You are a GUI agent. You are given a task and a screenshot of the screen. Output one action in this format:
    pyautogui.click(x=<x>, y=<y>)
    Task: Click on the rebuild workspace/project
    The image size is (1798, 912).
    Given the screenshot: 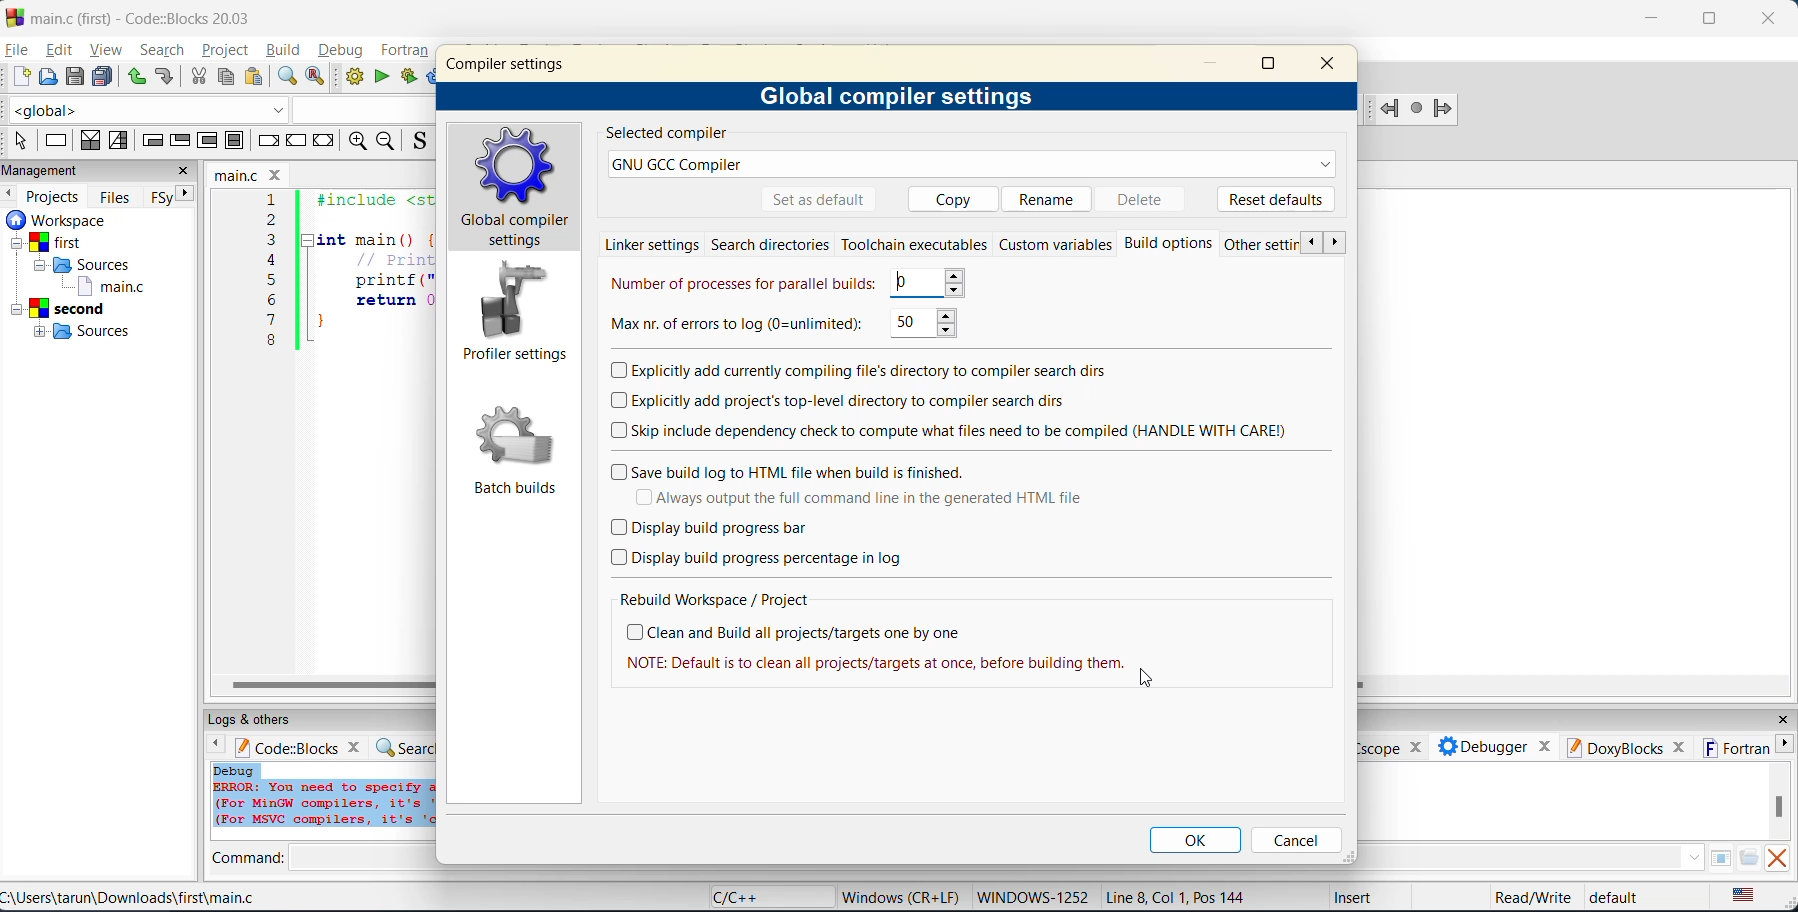 What is the action you would take?
    pyautogui.click(x=715, y=599)
    